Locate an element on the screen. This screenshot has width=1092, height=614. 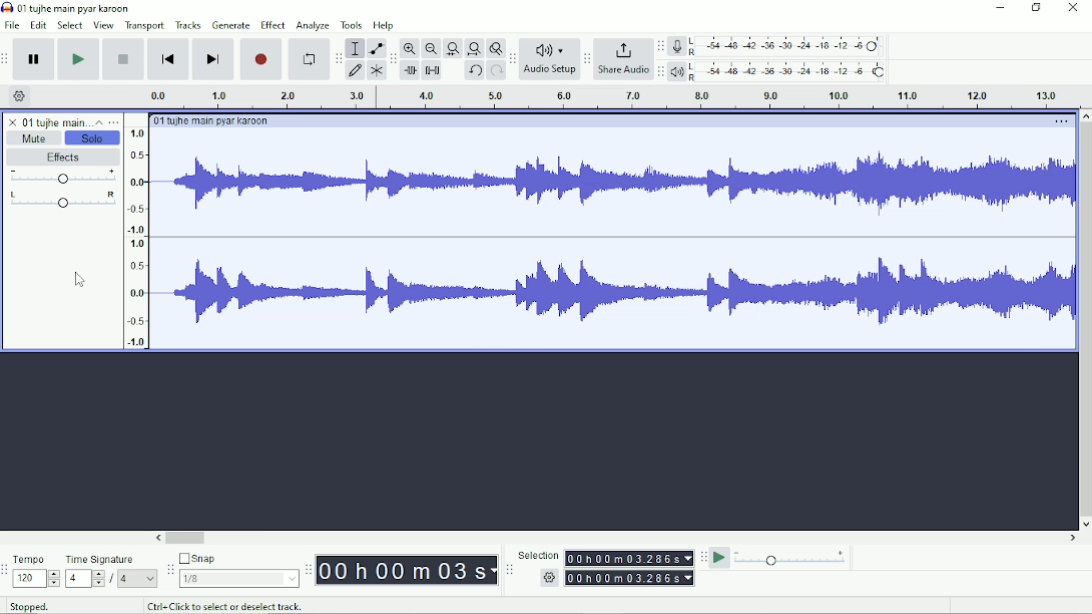
Effects is located at coordinates (63, 157).